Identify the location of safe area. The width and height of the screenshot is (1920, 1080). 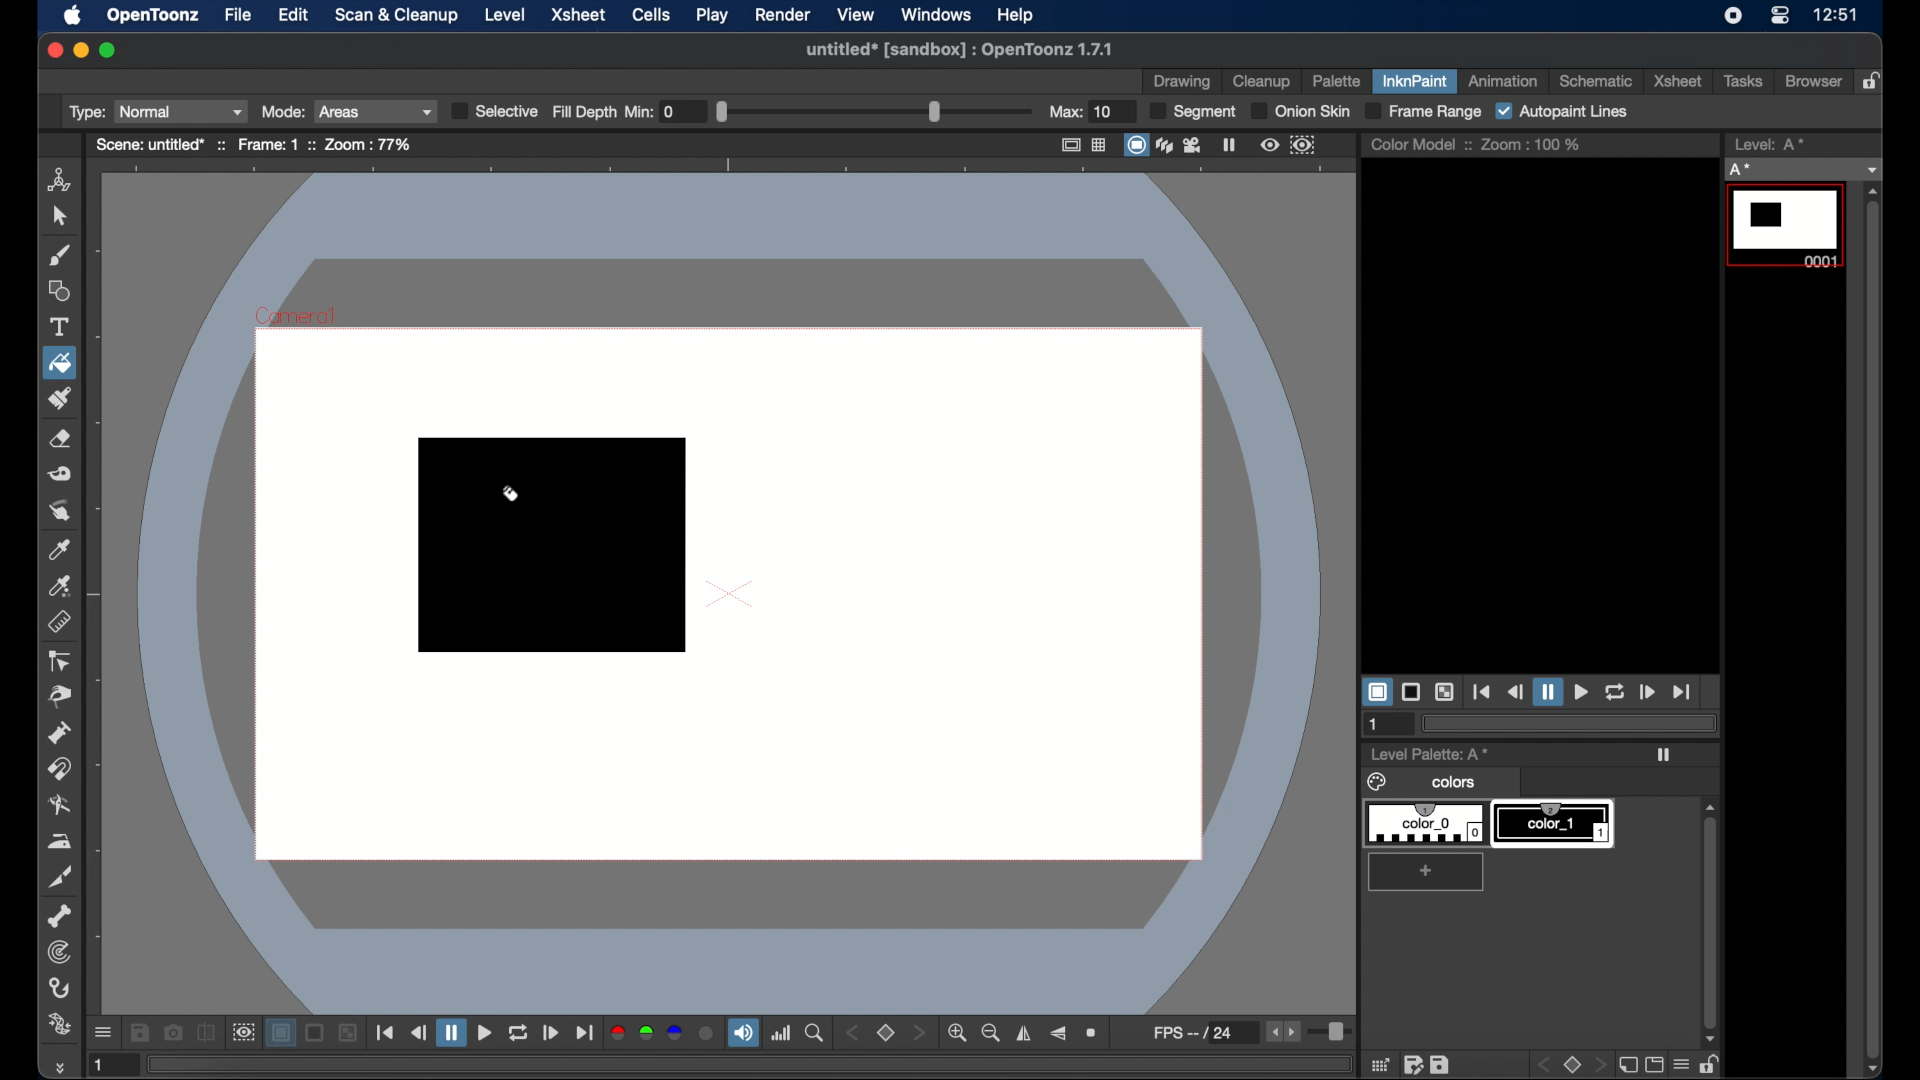
(1068, 144).